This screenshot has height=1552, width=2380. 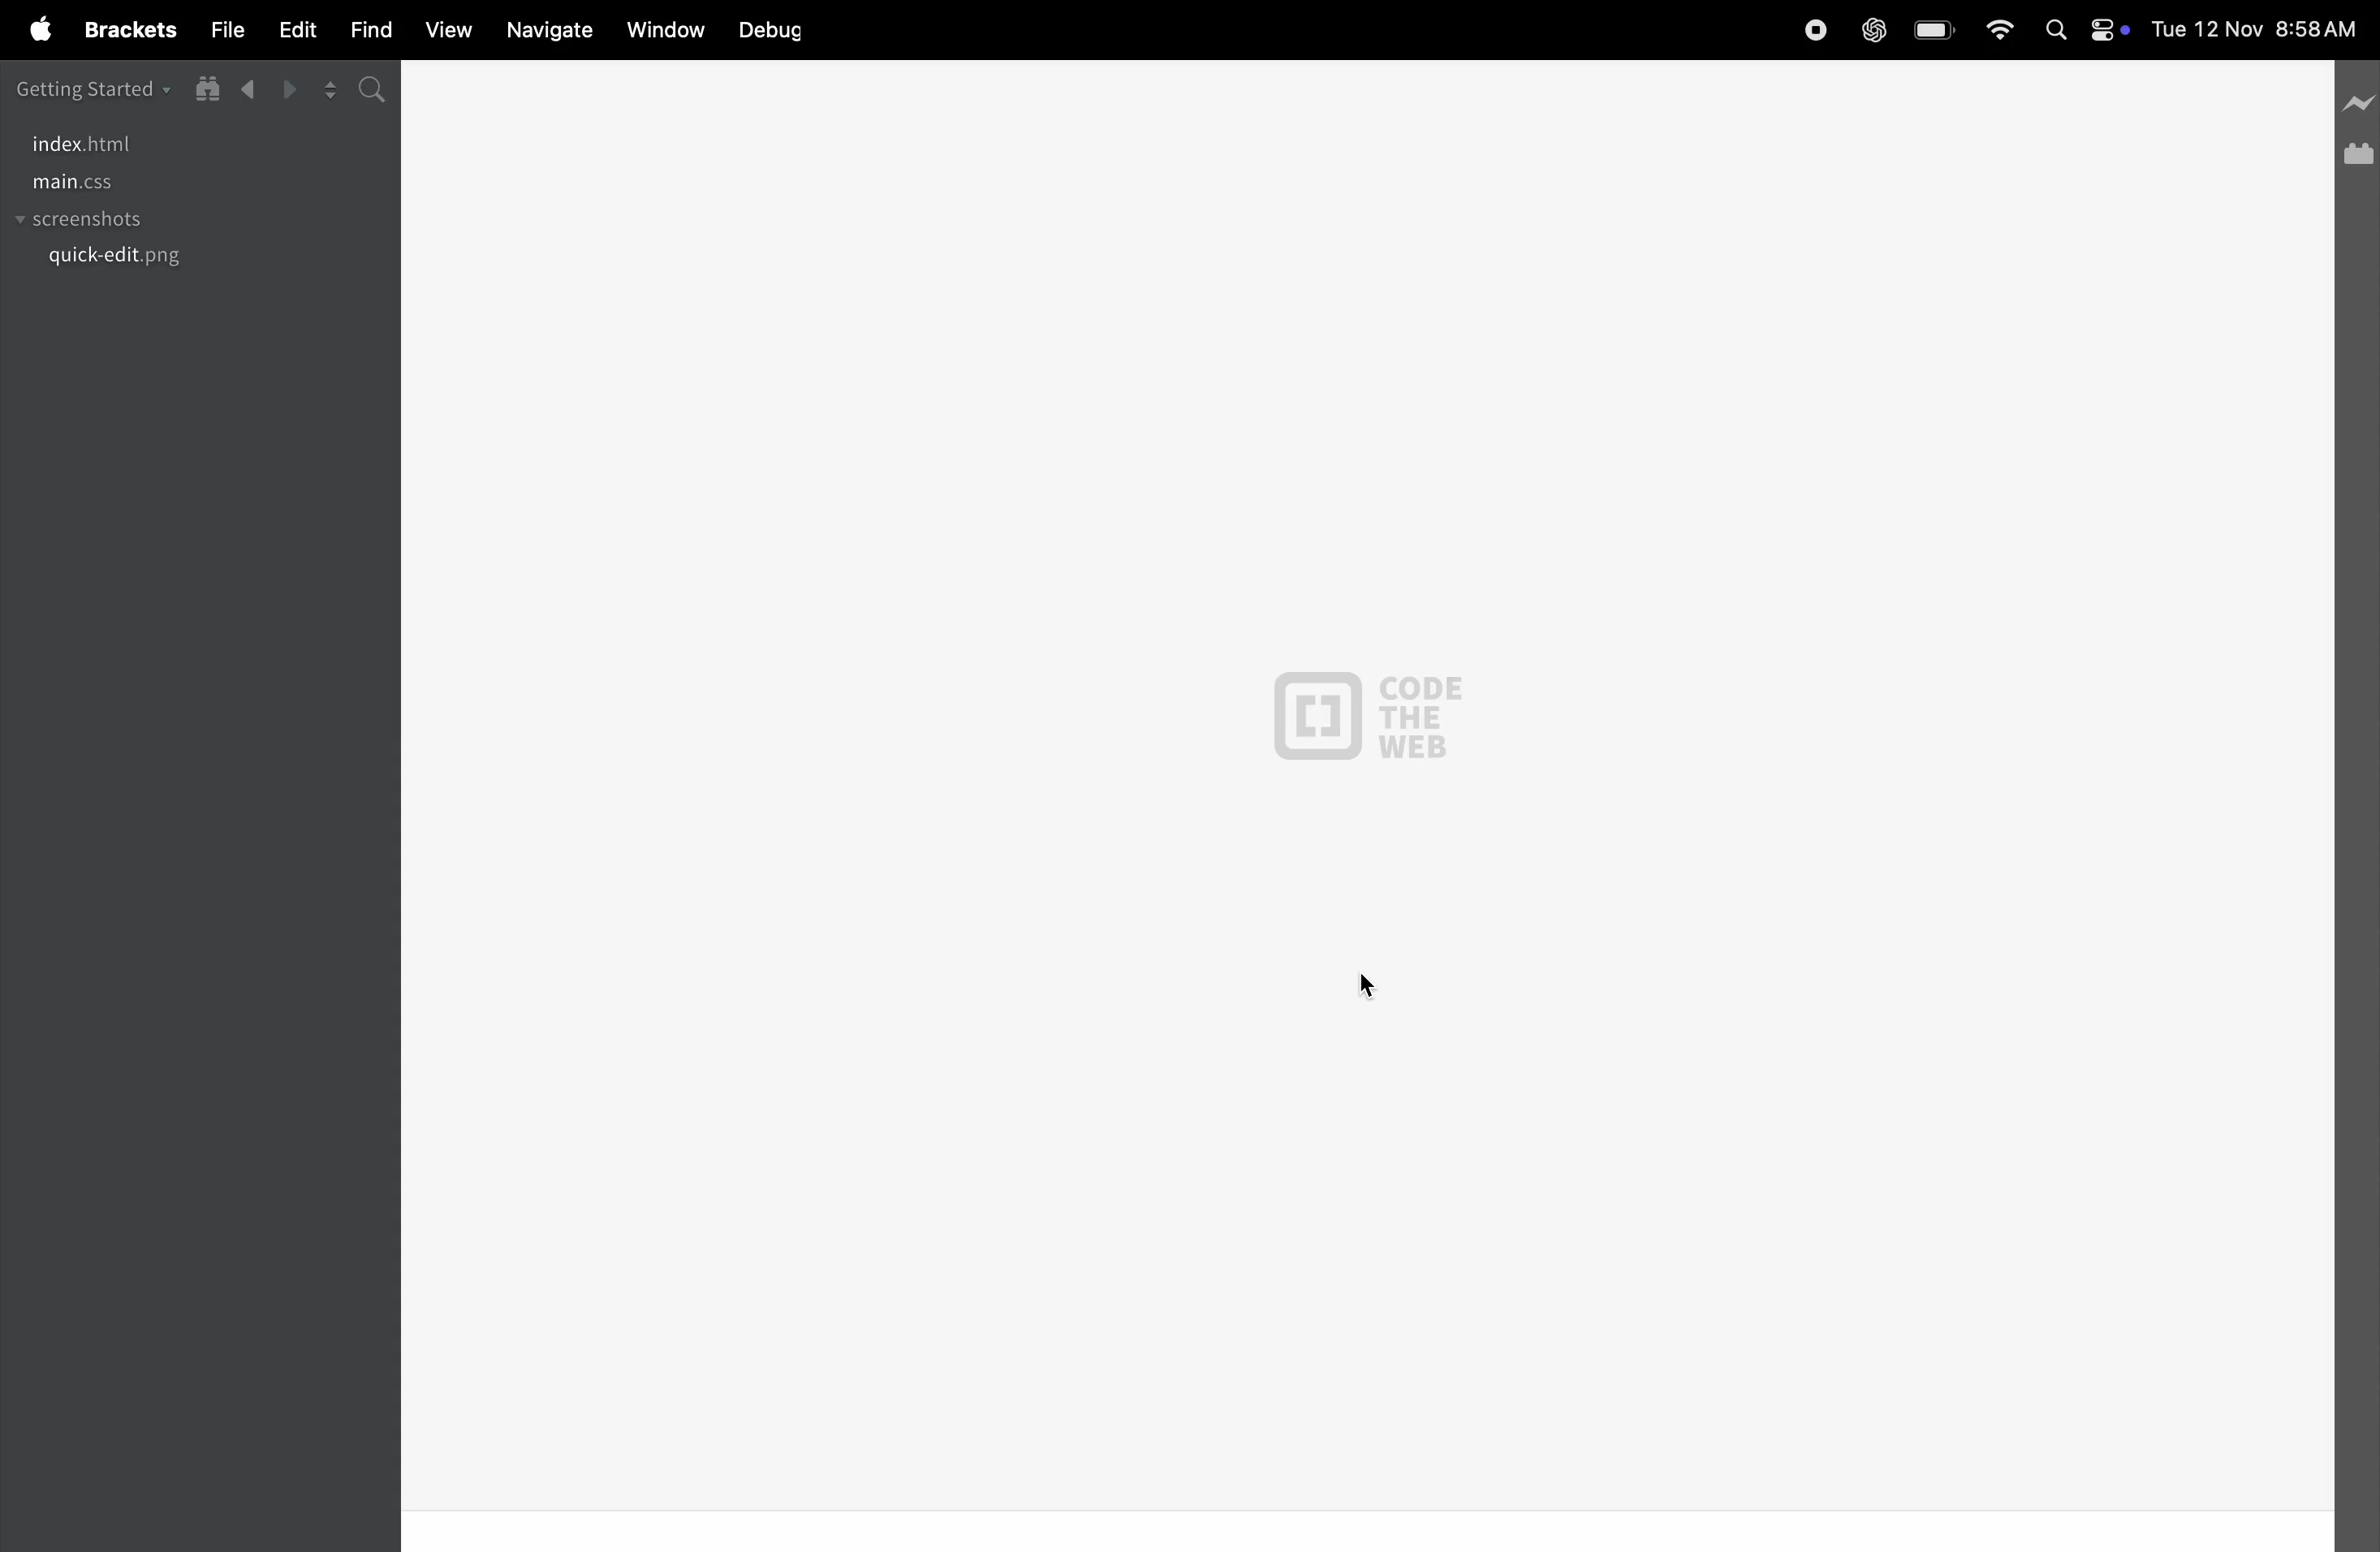 I want to click on backward, so click(x=249, y=90).